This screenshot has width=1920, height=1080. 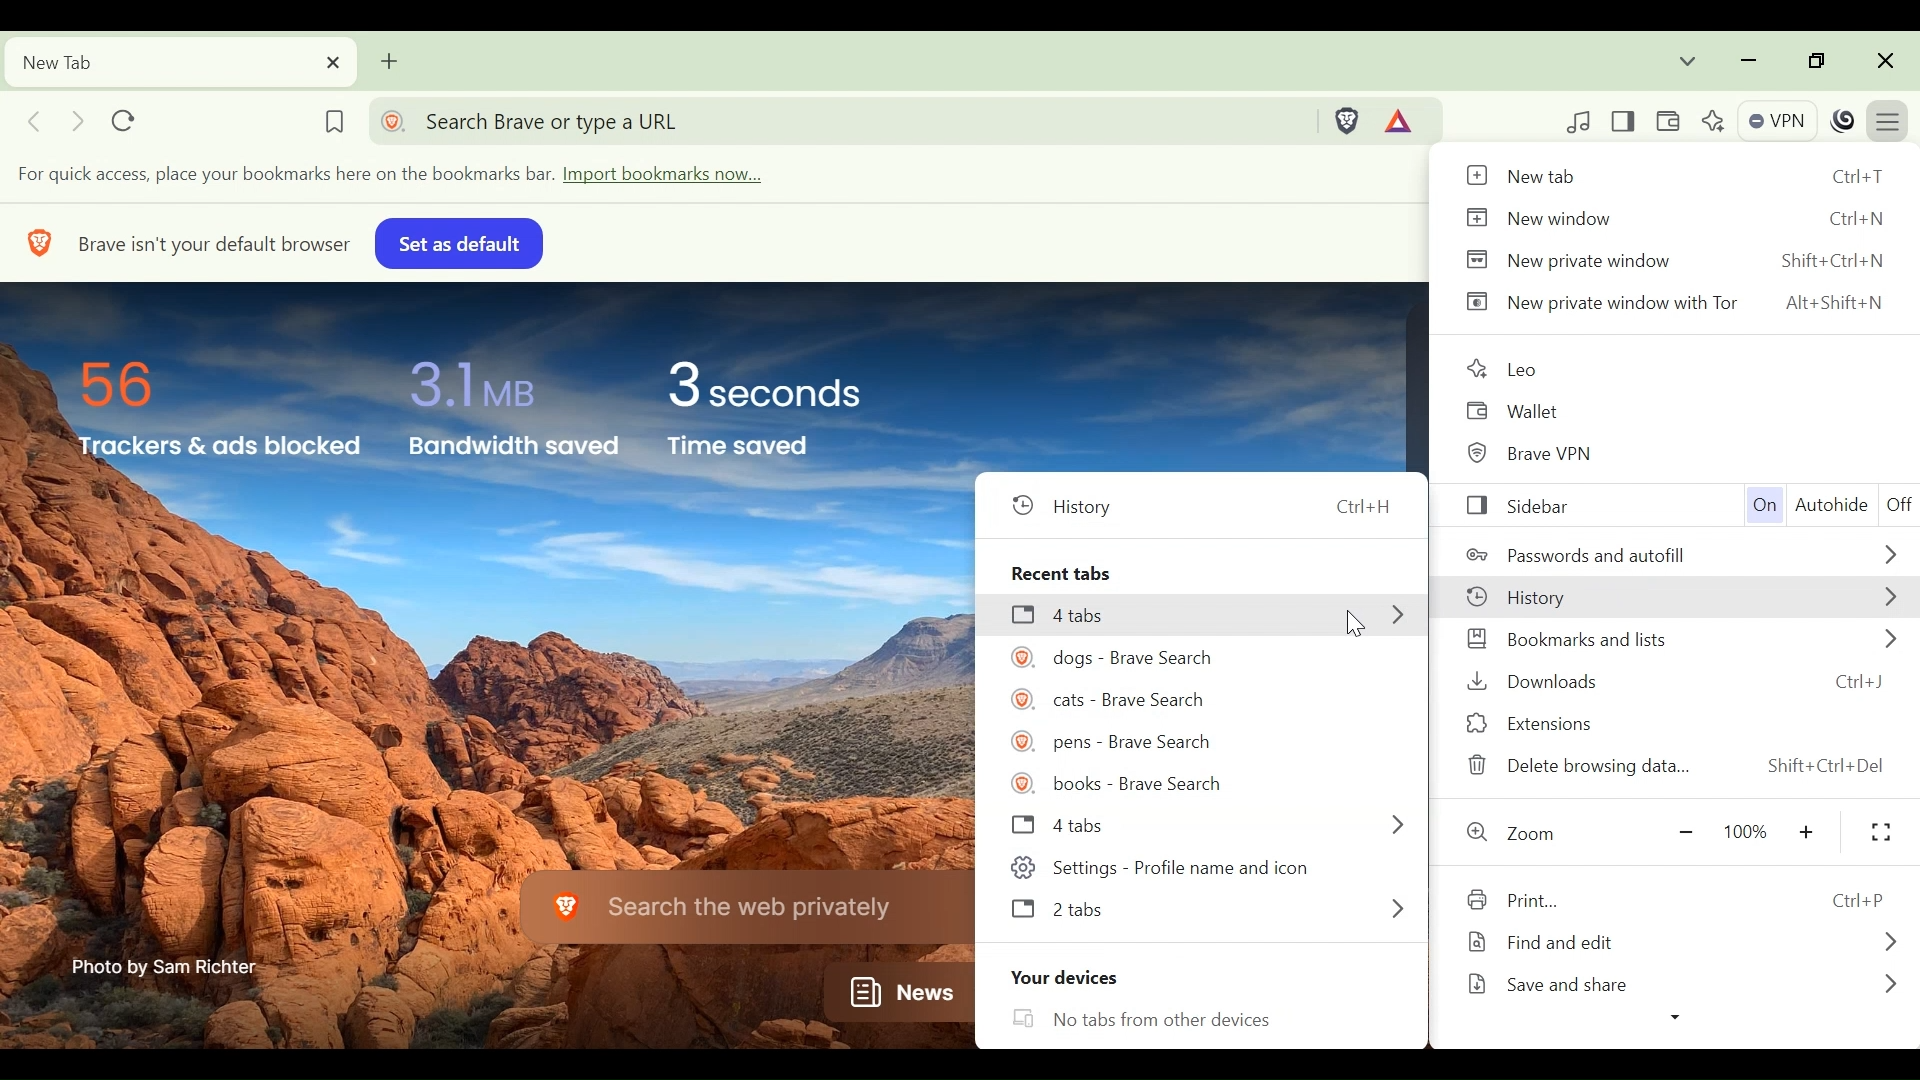 What do you see at coordinates (1556, 506) in the screenshot?
I see ` Sidebar` at bounding box center [1556, 506].